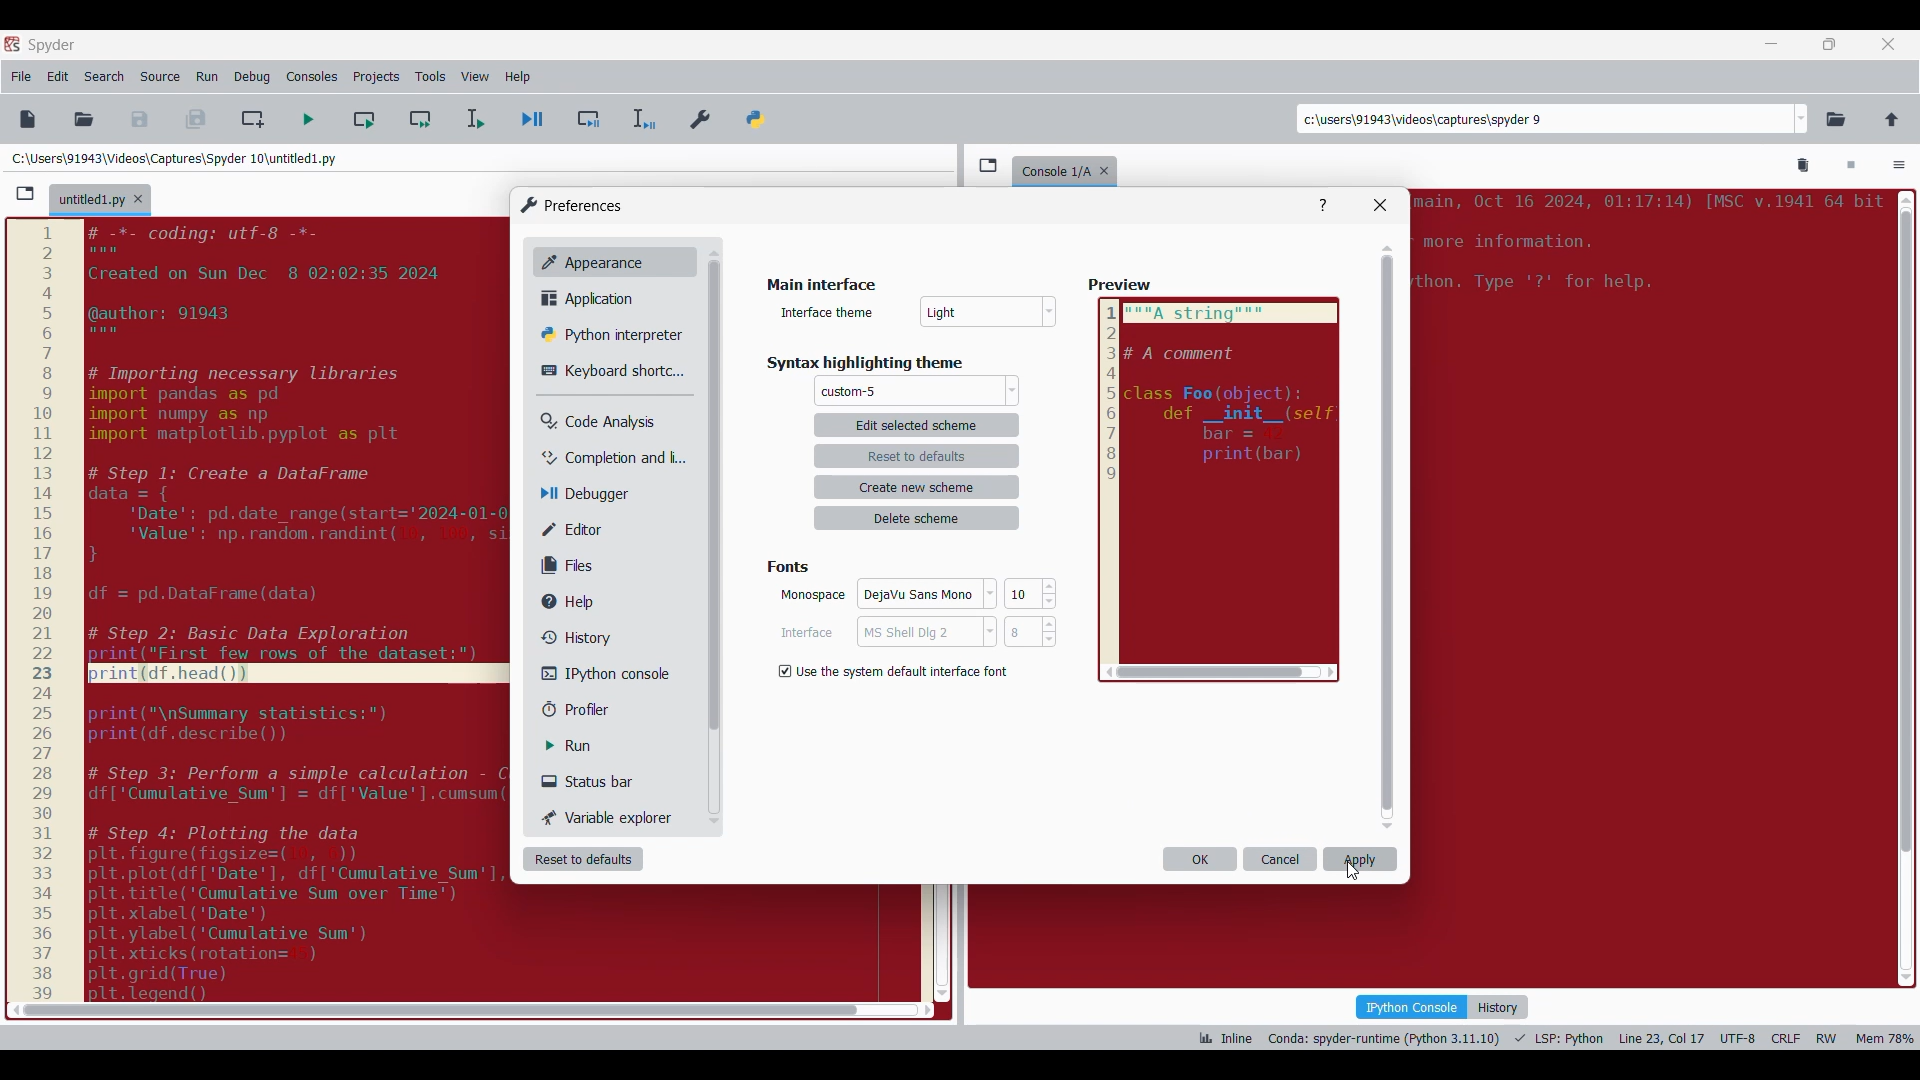 Image resolution: width=1920 pixels, height=1080 pixels. Describe the element at coordinates (1052, 169) in the screenshot. I see `console` at that location.